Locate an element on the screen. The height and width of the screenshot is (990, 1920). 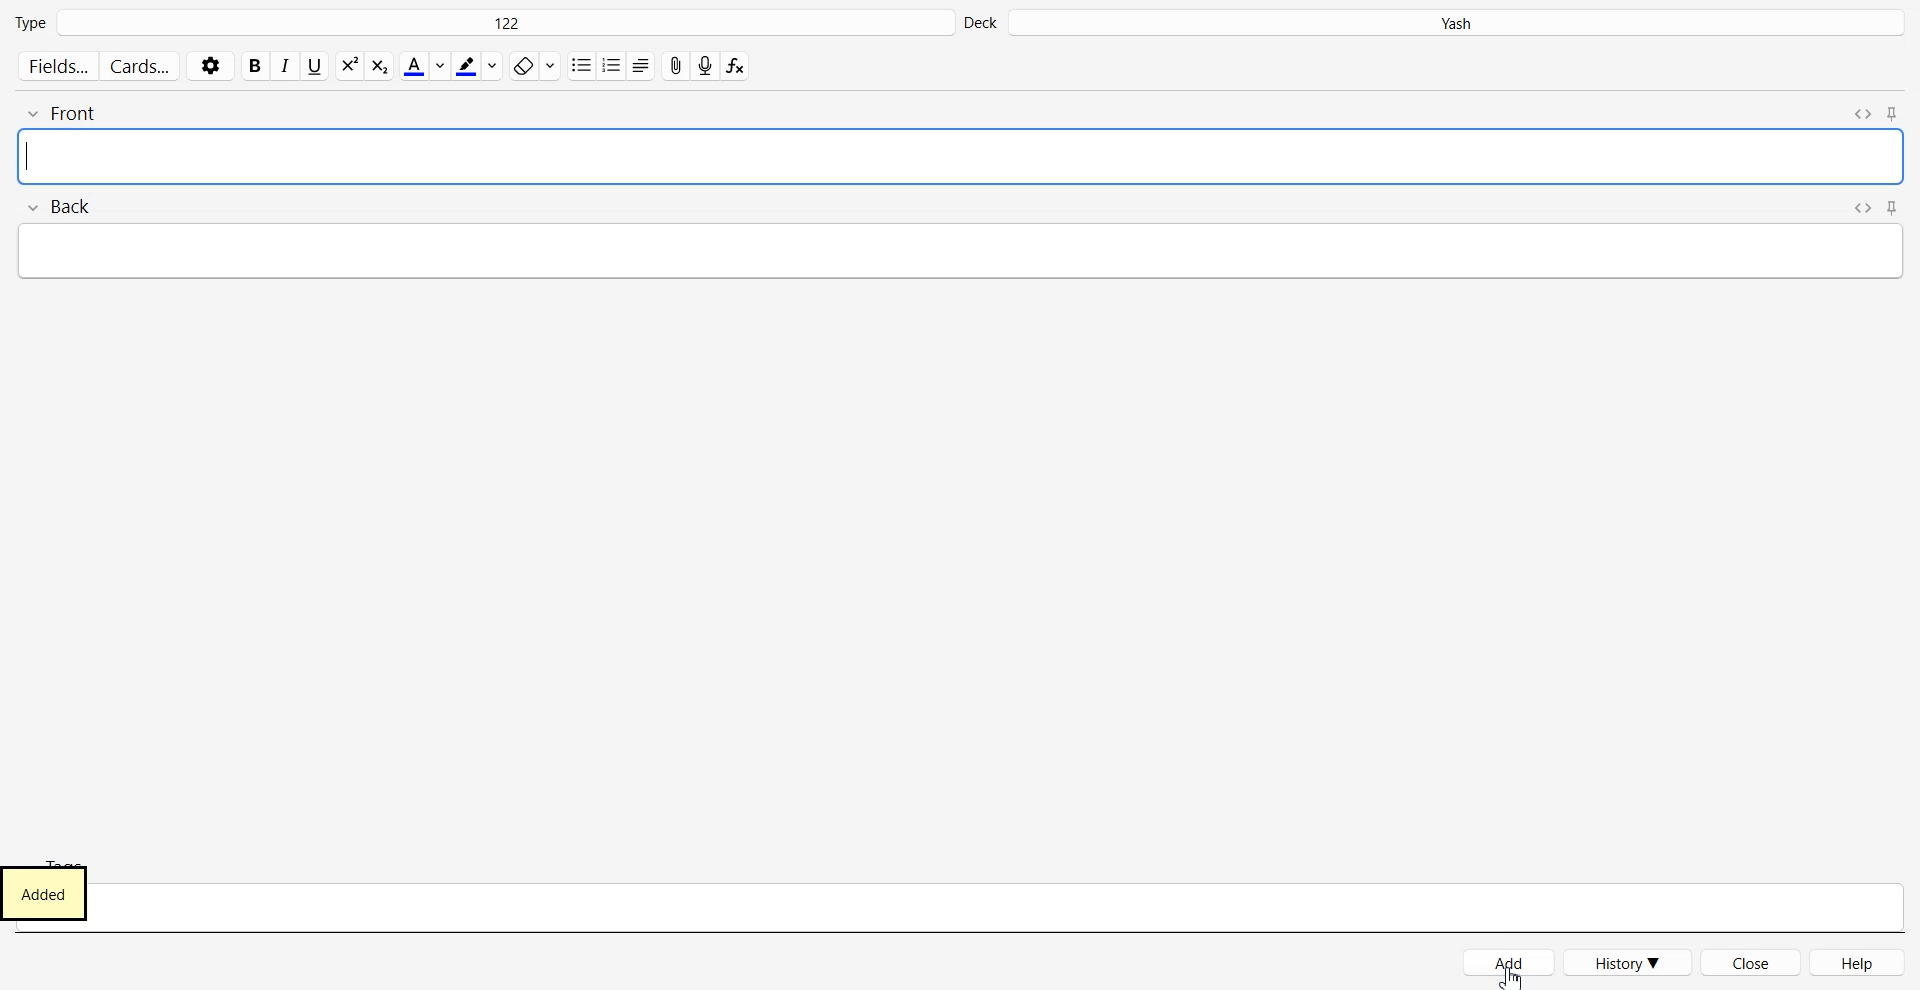
Highlight text color is located at coordinates (477, 66).